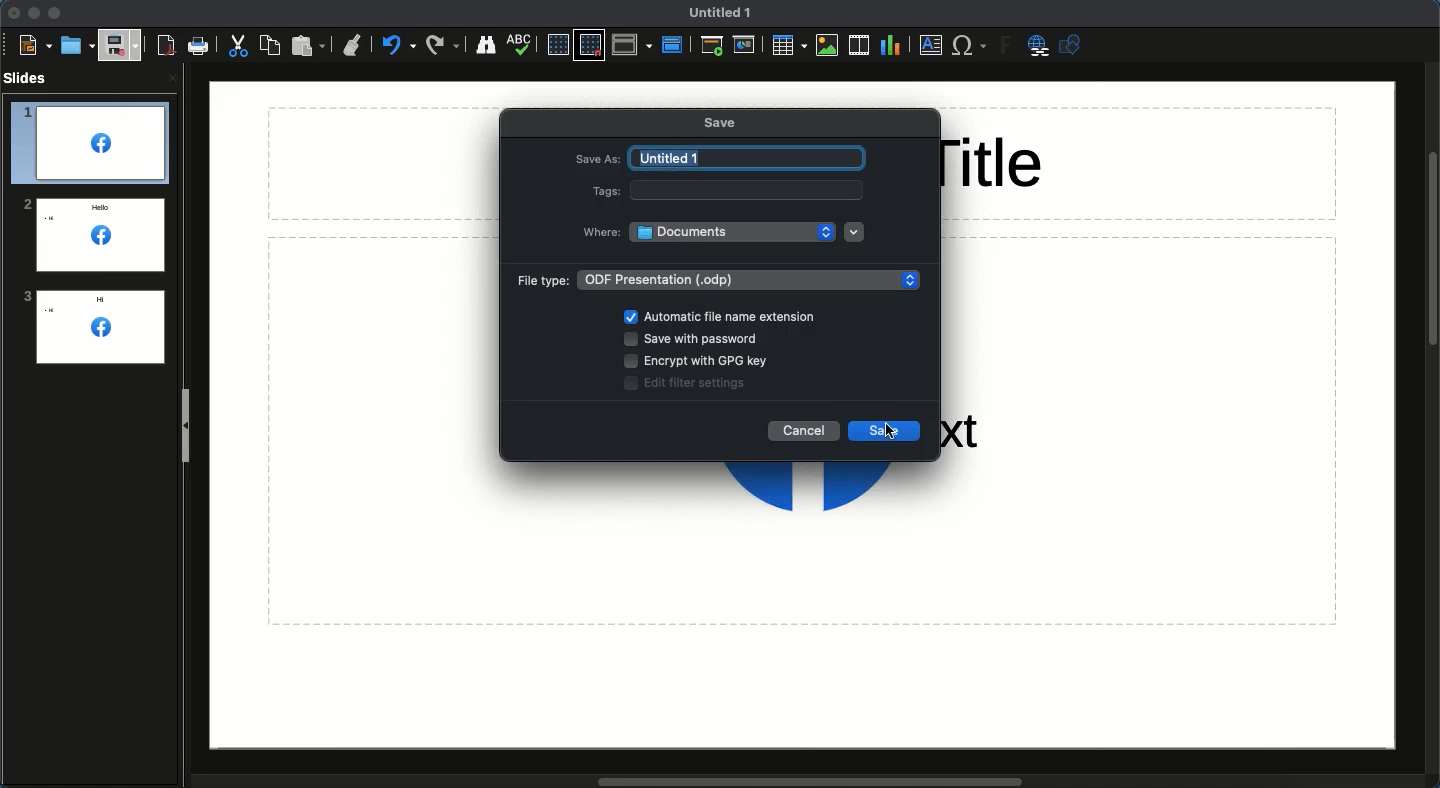  What do you see at coordinates (728, 317) in the screenshot?
I see `Automatic file name extension` at bounding box center [728, 317].